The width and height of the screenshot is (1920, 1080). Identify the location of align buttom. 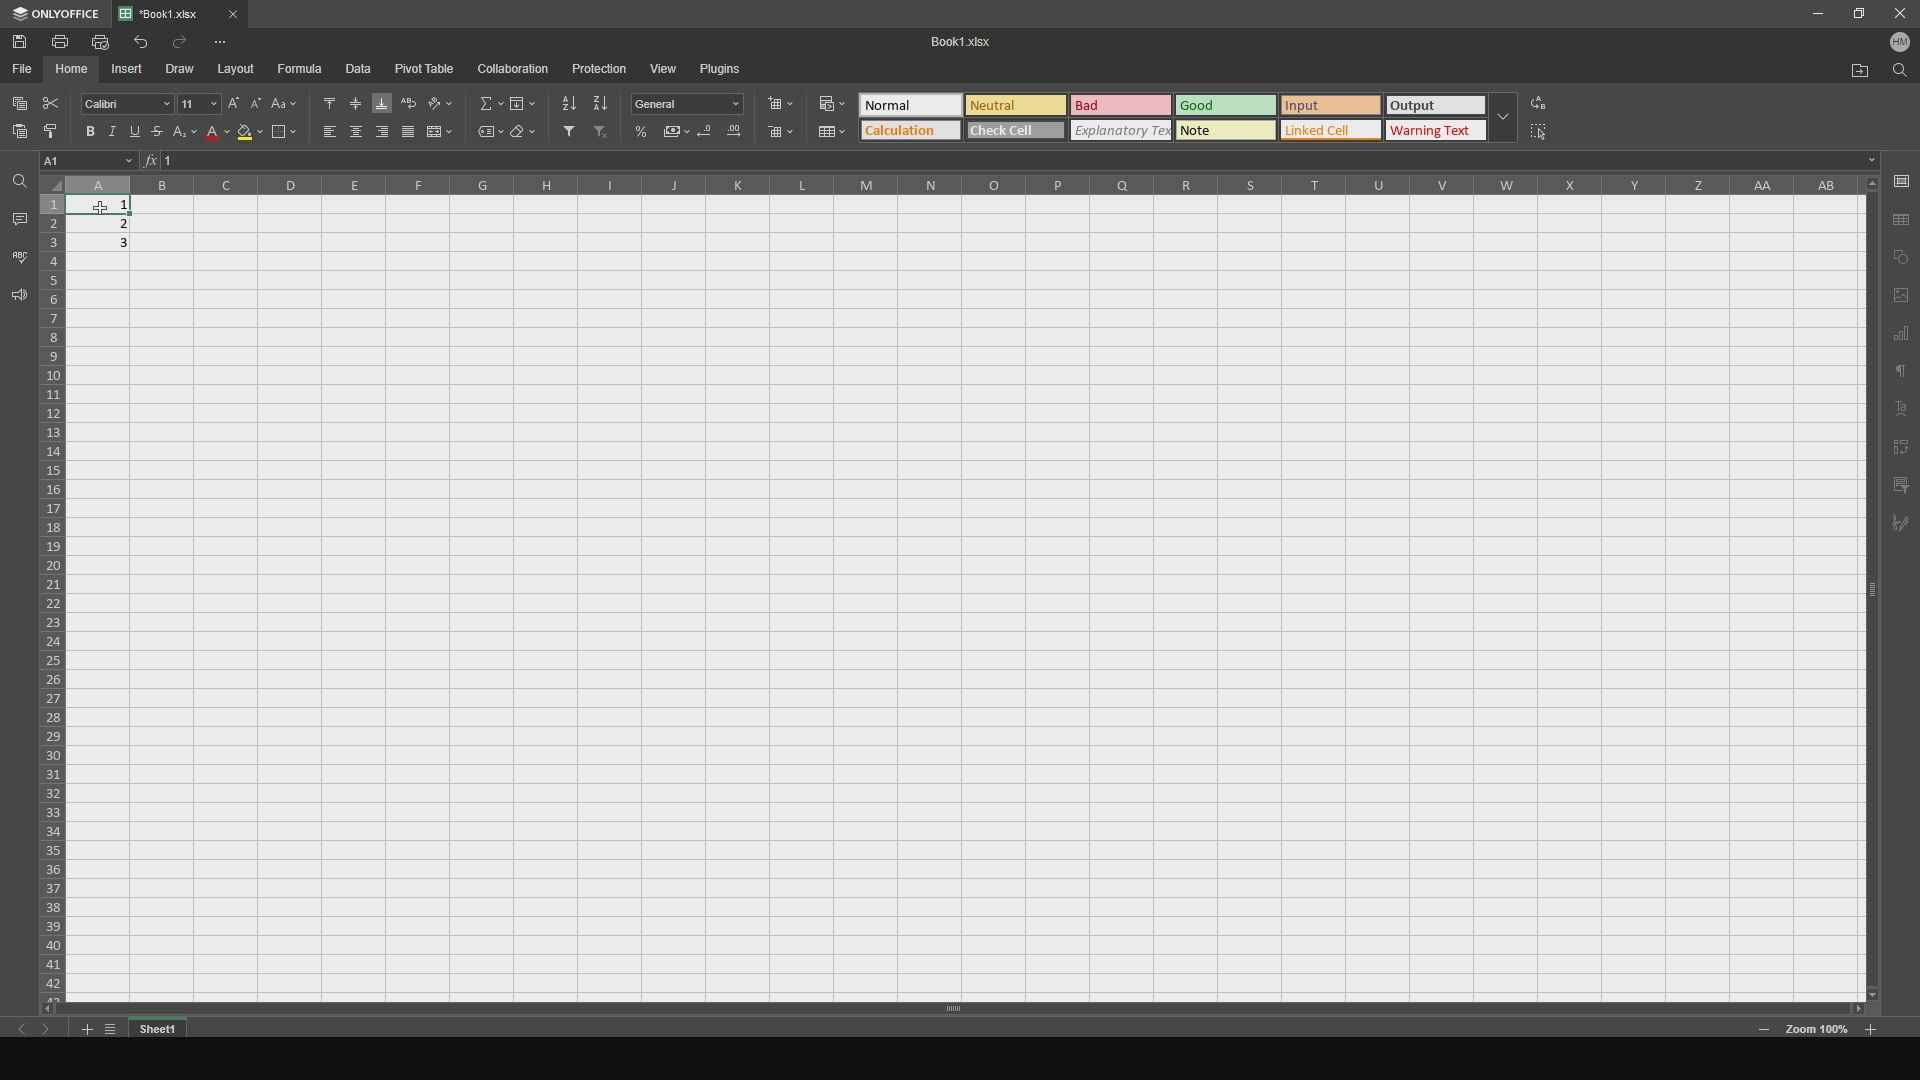
(381, 99).